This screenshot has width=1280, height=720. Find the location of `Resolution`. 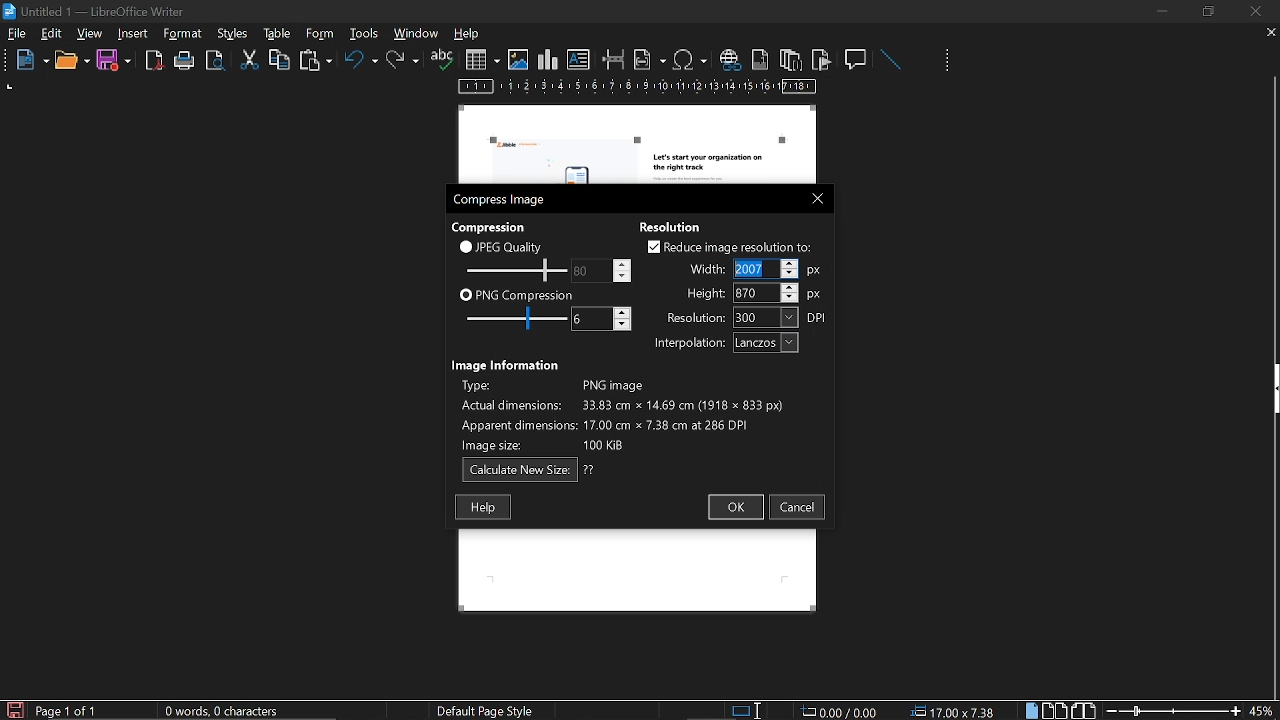

Resolution is located at coordinates (677, 225).